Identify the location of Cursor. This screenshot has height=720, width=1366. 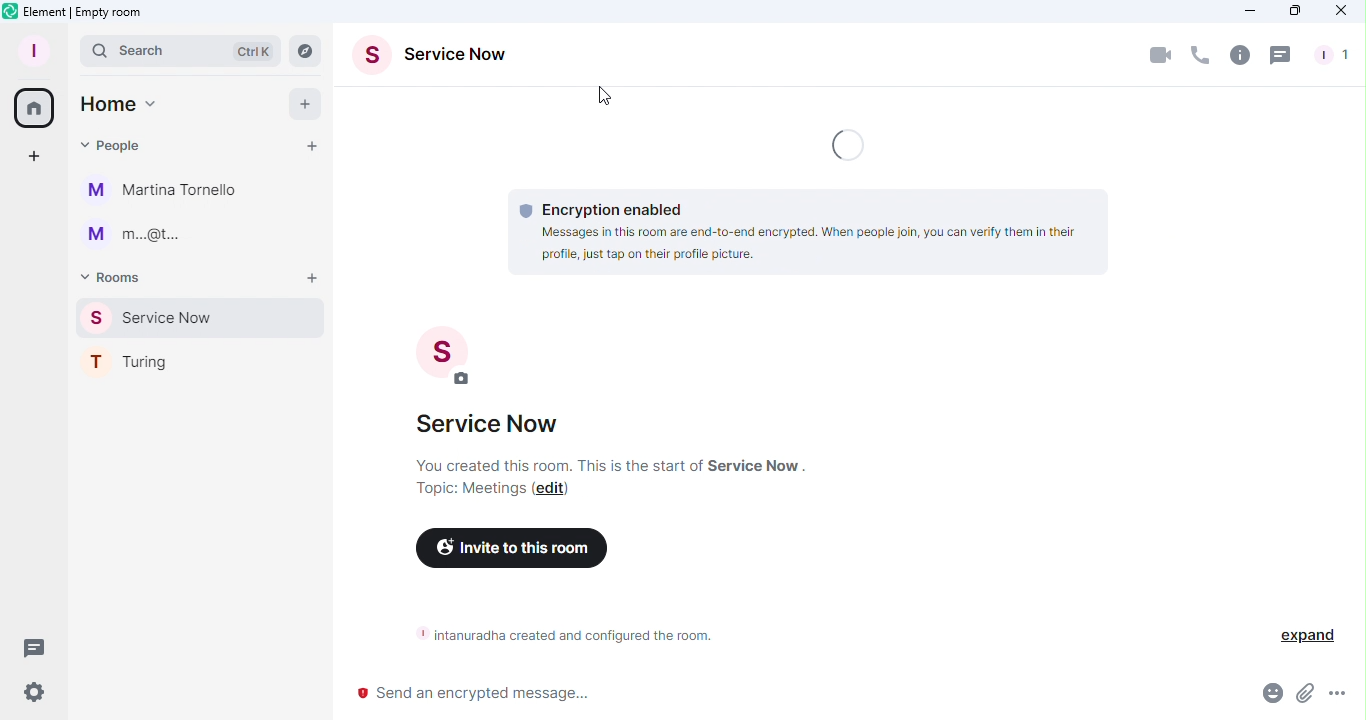
(606, 100).